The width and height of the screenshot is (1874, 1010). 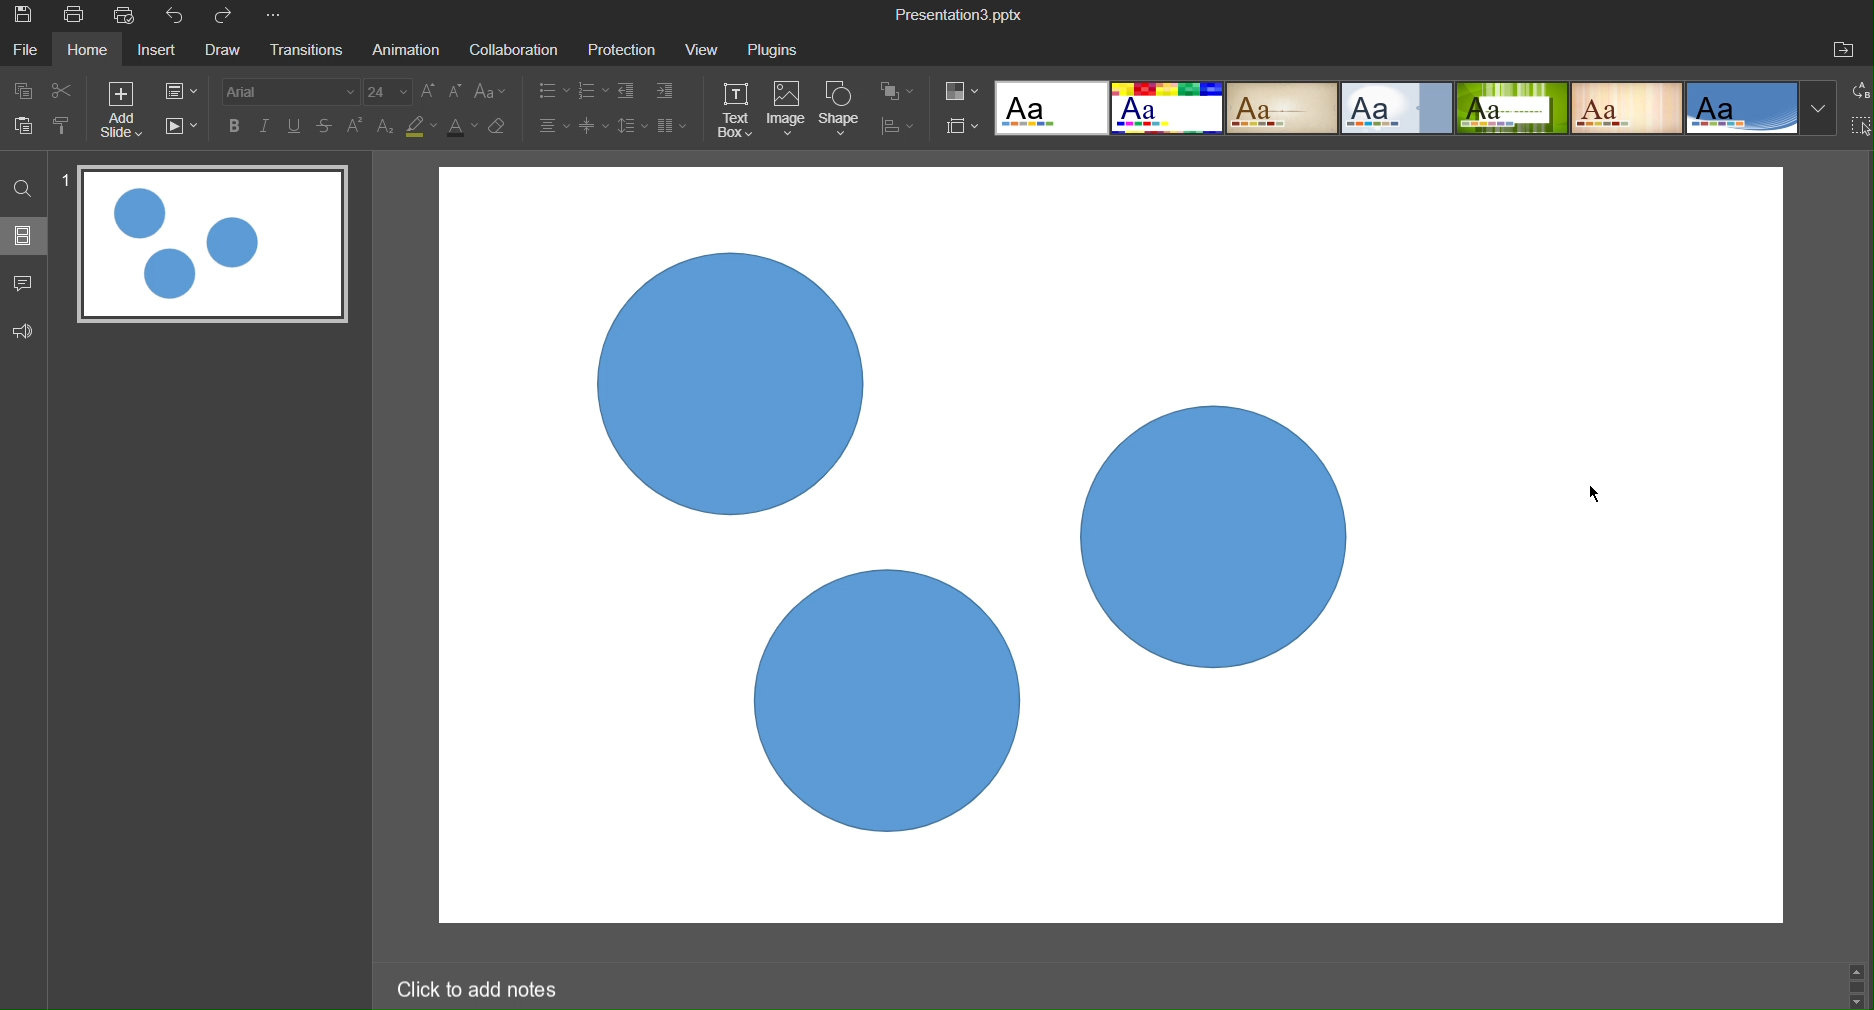 What do you see at coordinates (1847, 49) in the screenshot?
I see `Open File Location` at bounding box center [1847, 49].